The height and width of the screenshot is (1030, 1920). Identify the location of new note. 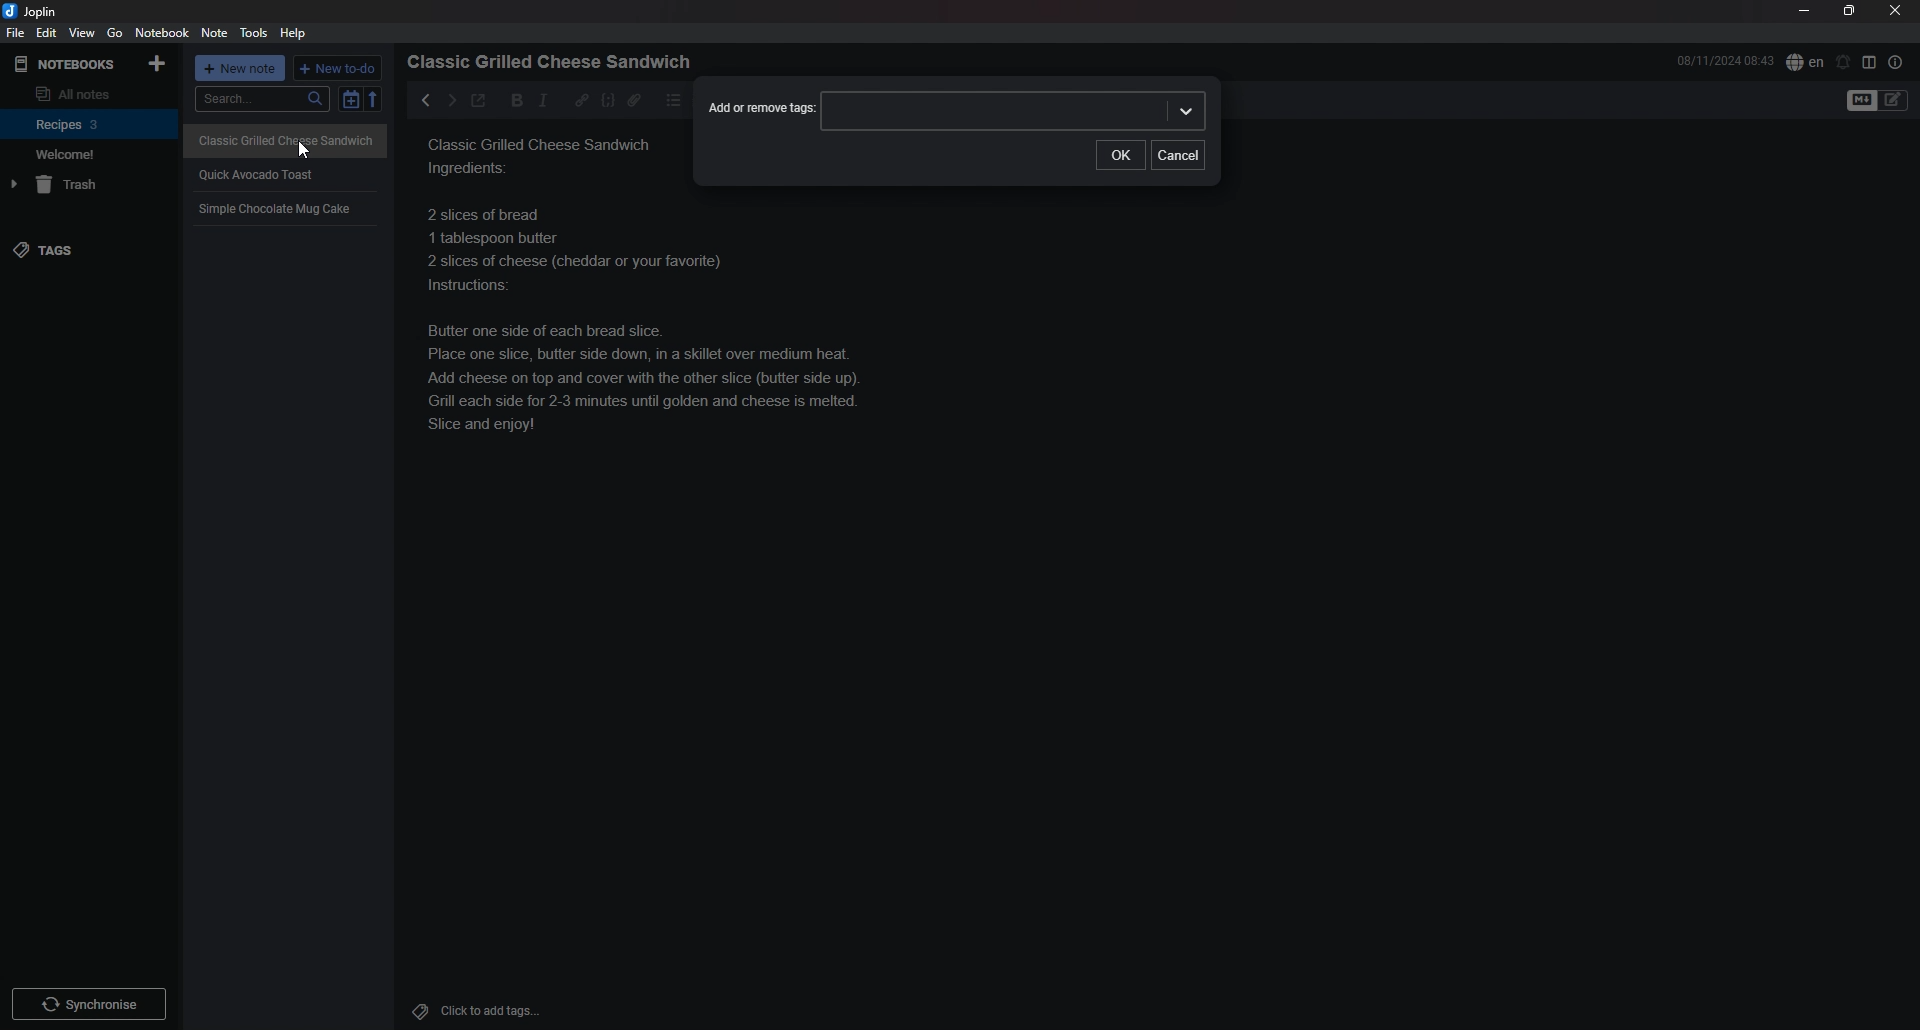
(241, 68).